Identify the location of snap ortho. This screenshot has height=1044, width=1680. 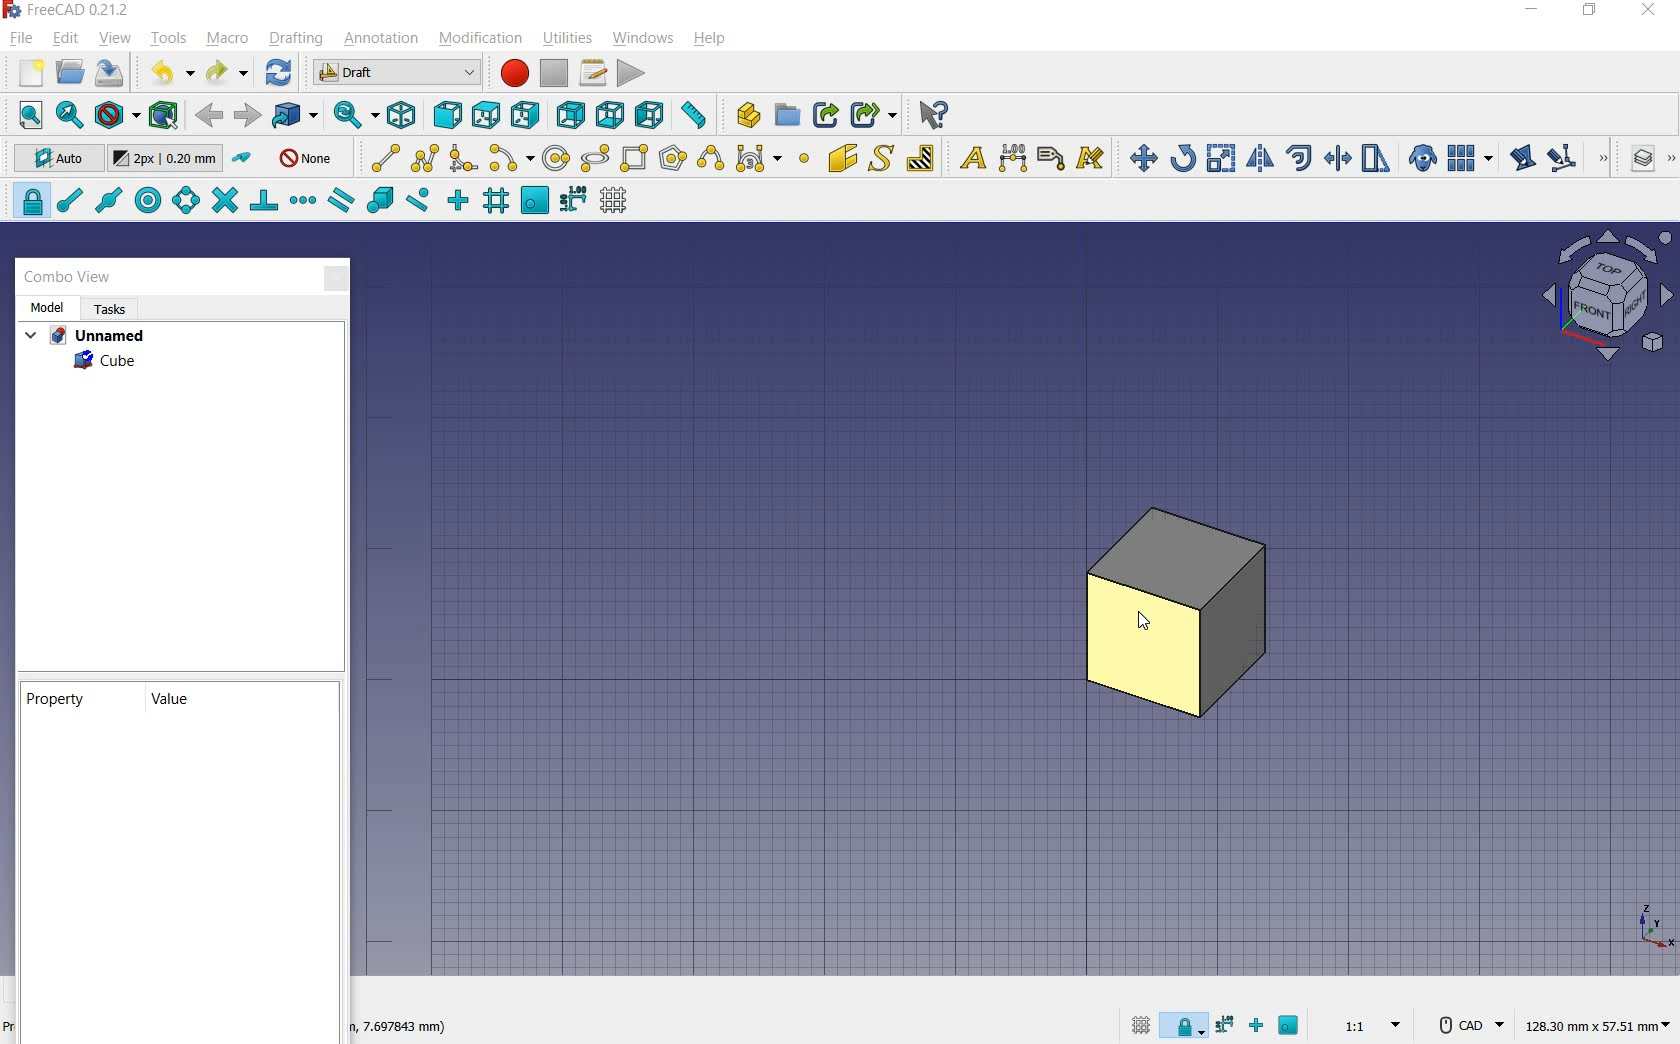
(456, 199).